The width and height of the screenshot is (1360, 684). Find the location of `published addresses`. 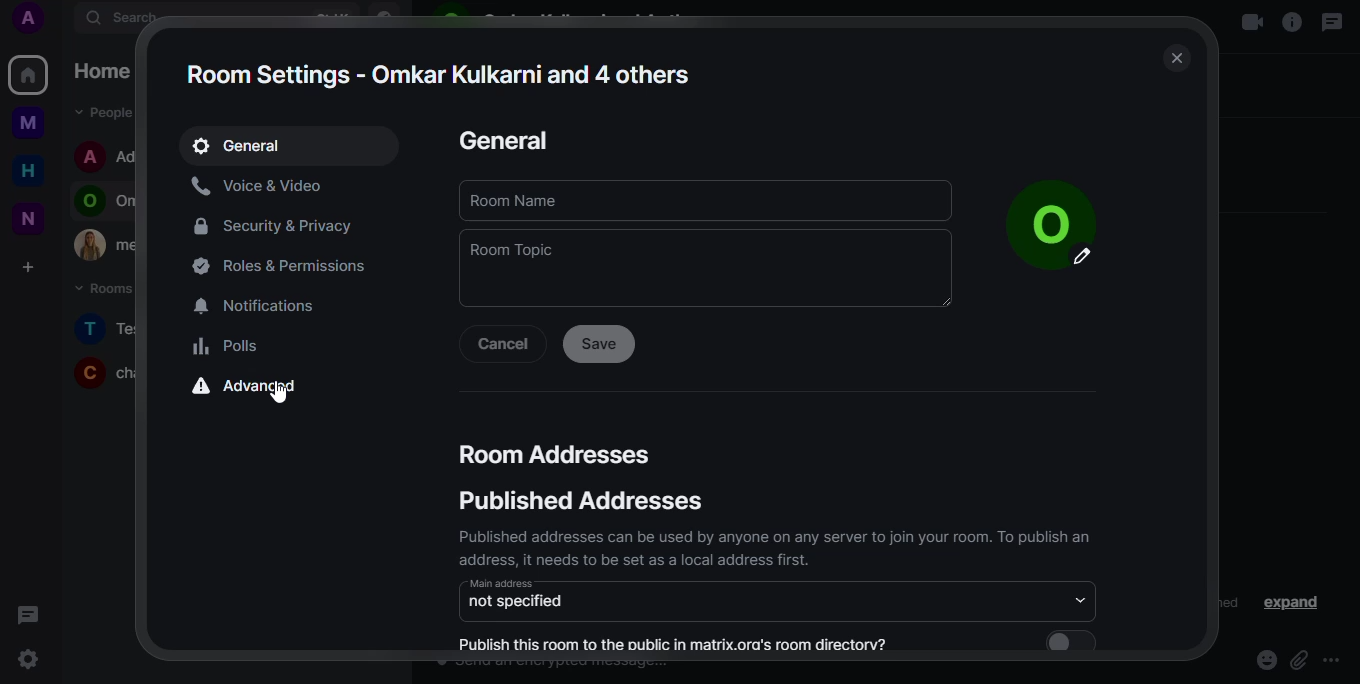

published addresses is located at coordinates (585, 500).